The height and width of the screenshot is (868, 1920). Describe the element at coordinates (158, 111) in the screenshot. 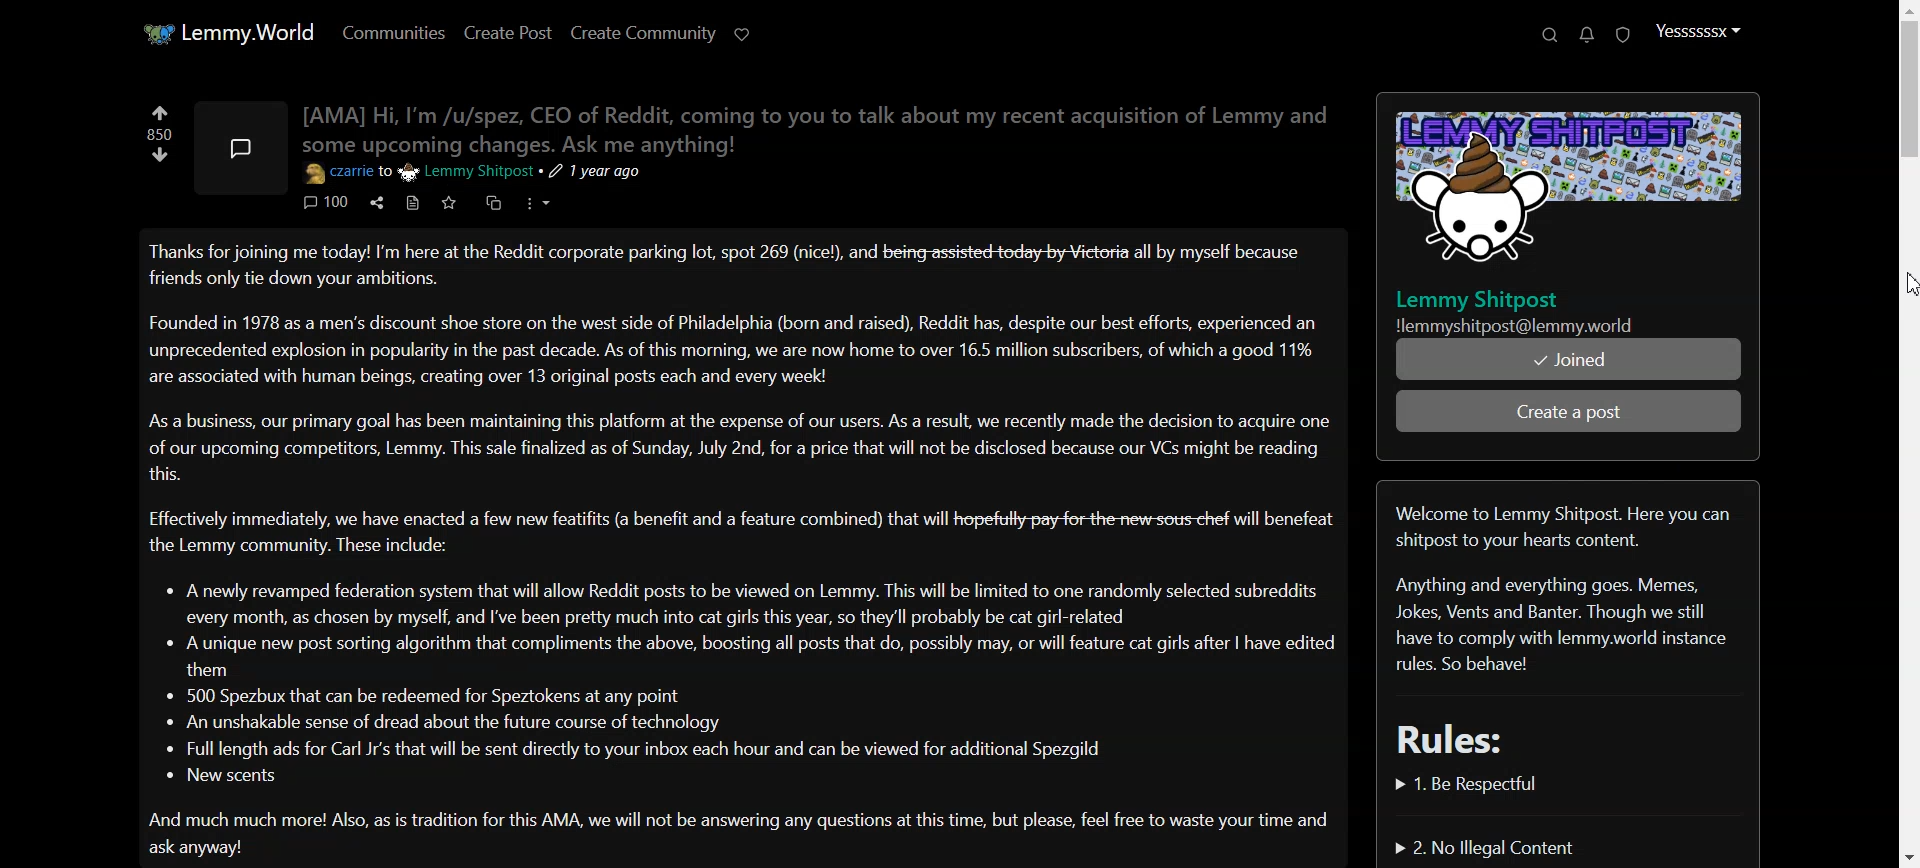

I see `Upvote` at that location.